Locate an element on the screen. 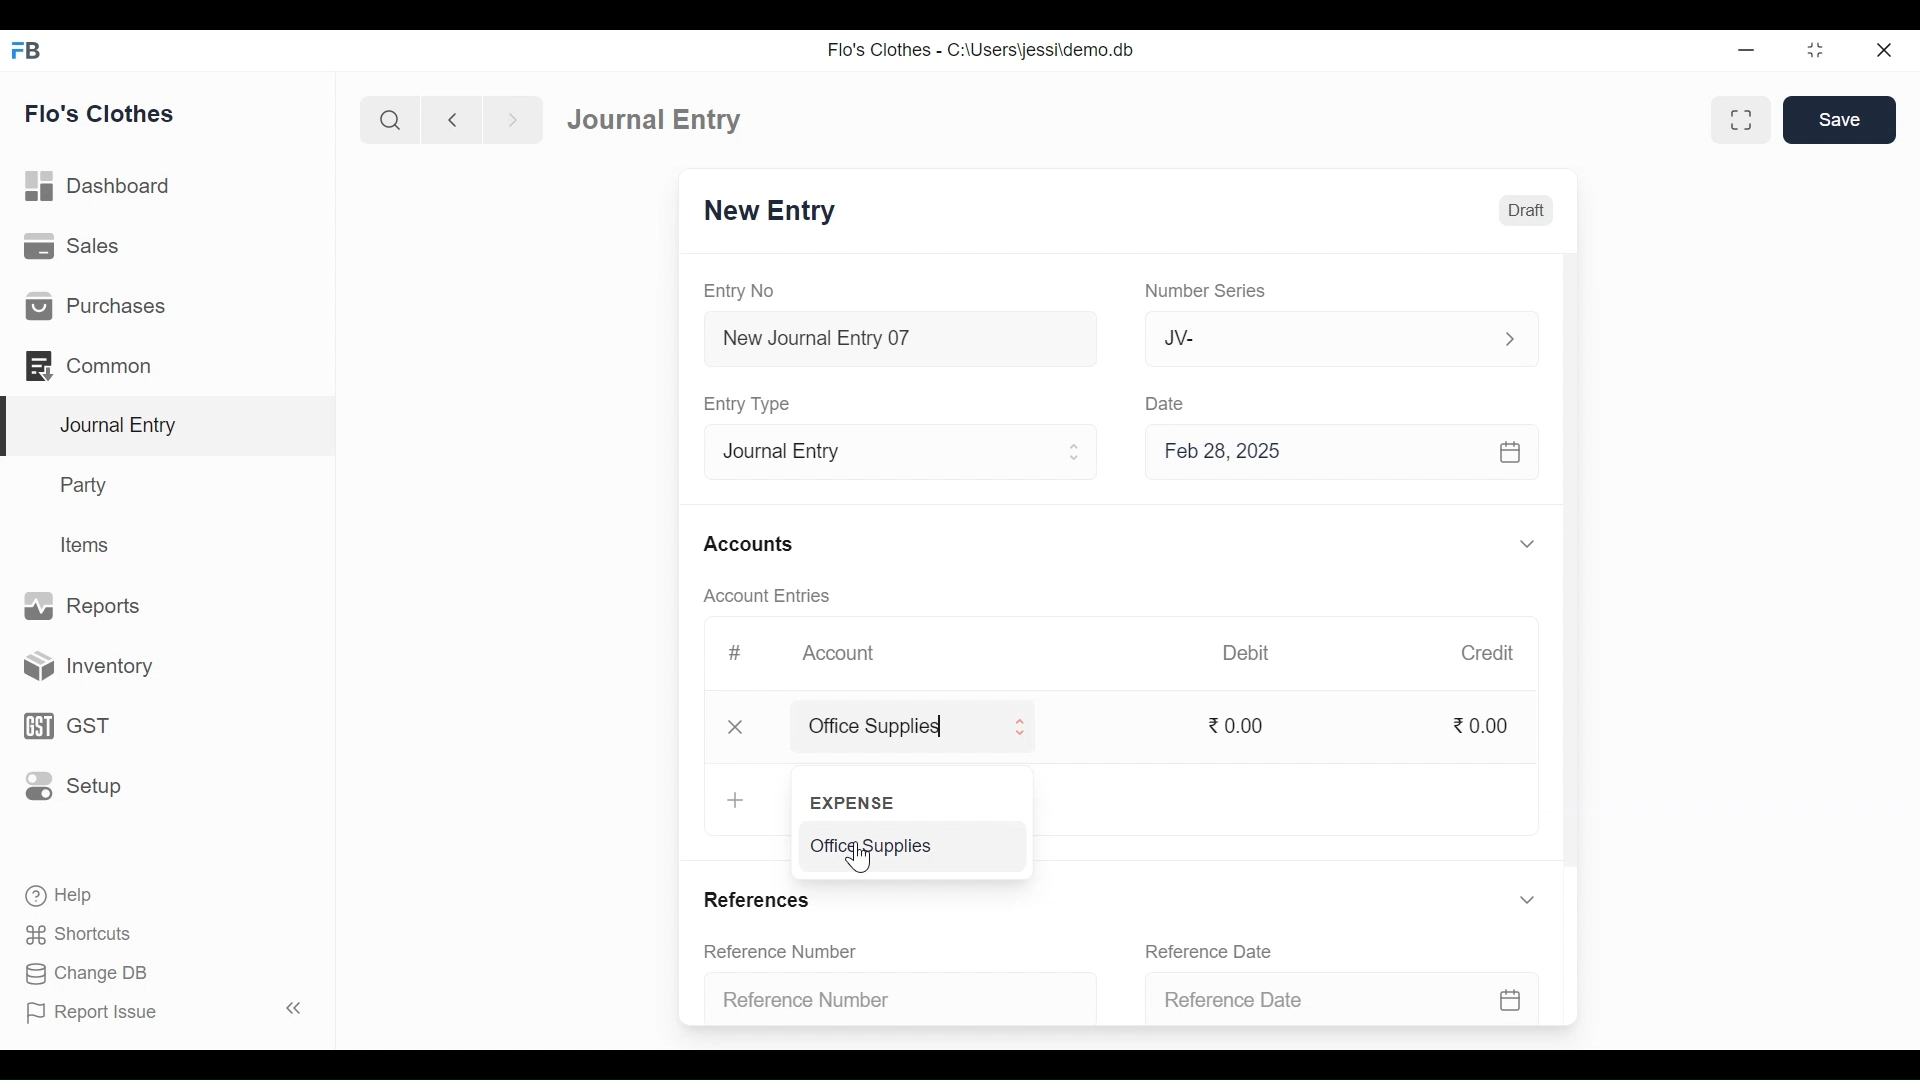  Close is located at coordinates (1885, 51).